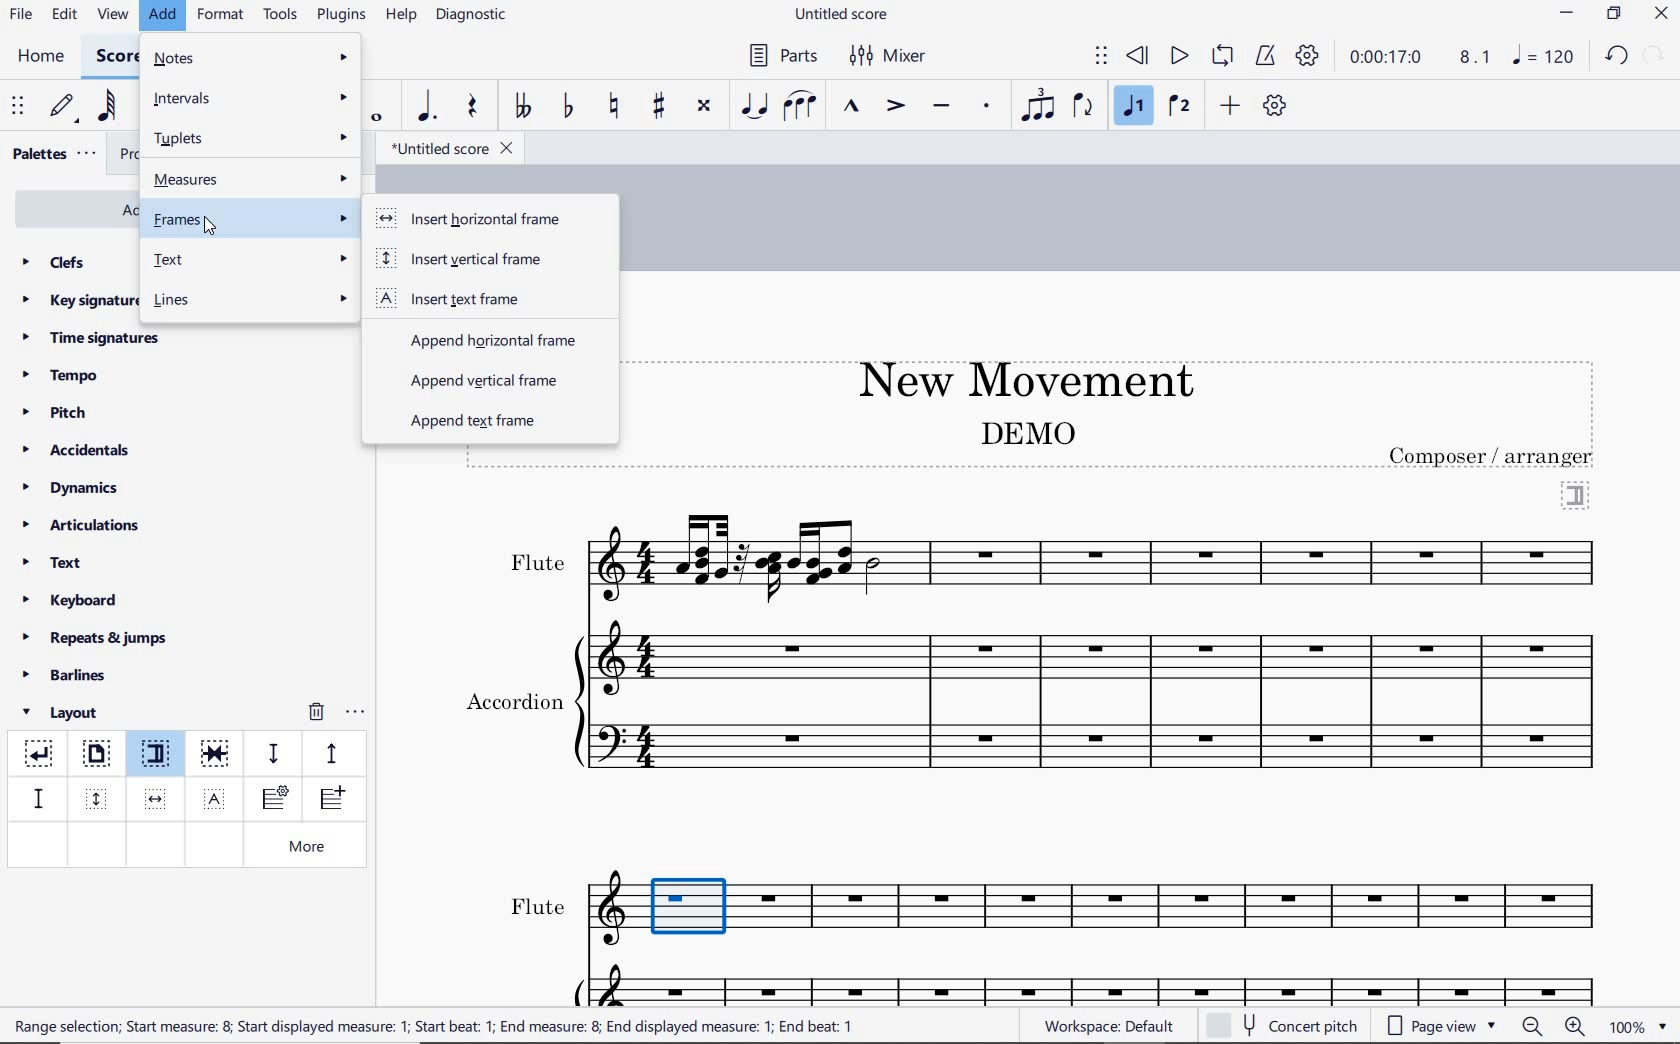 This screenshot has height=1044, width=1680. What do you see at coordinates (940, 107) in the screenshot?
I see `tenuto` at bounding box center [940, 107].